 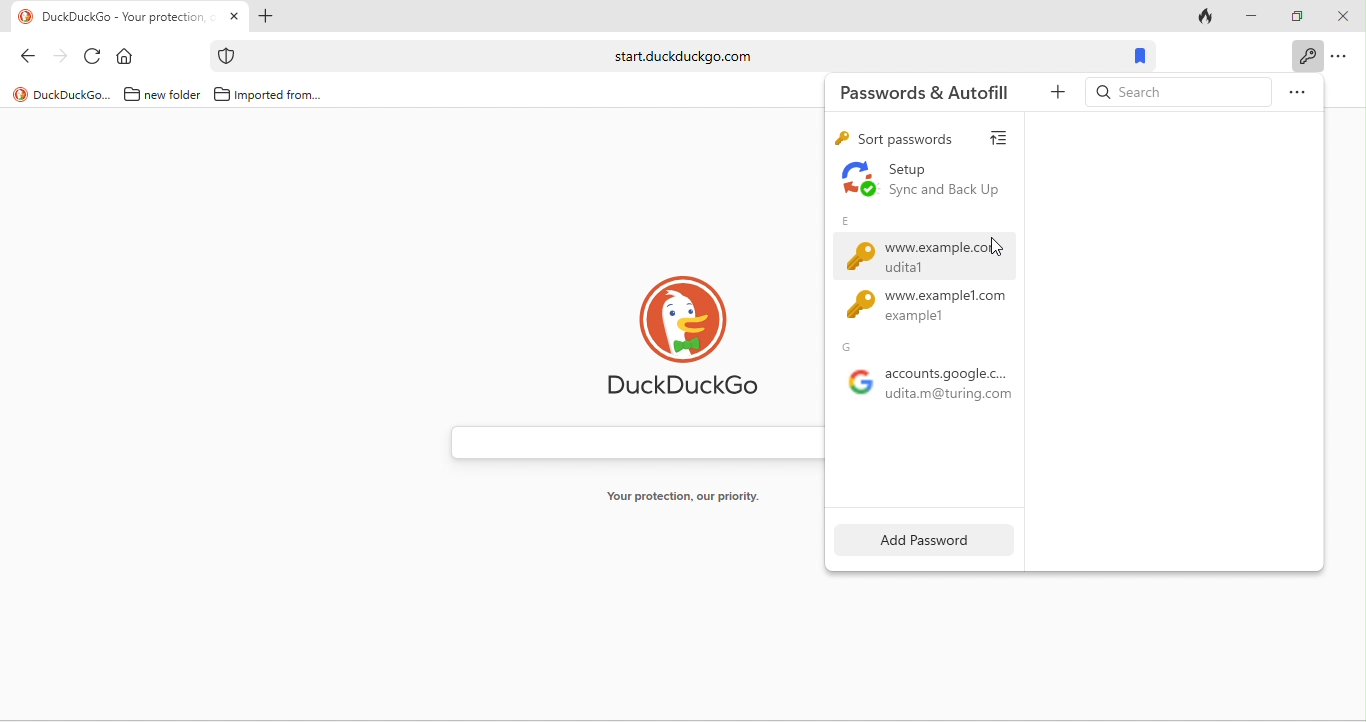 What do you see at coordinates (677, 56) in the screenshot?
I see `search bar` at bounding box center [677, 56].